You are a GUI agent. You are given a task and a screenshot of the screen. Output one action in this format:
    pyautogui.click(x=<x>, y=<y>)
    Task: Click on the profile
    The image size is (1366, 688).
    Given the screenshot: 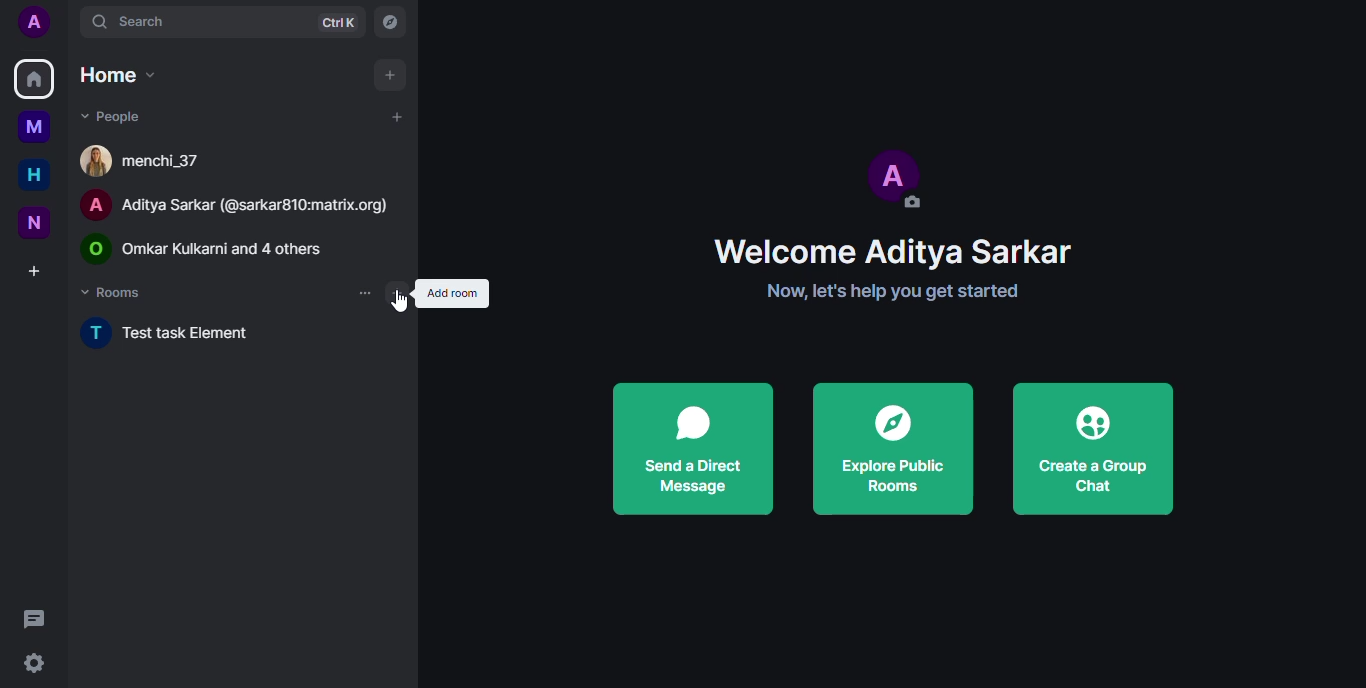 What is the action you would take?
    pyautogui.click(x=33, y=21)
    